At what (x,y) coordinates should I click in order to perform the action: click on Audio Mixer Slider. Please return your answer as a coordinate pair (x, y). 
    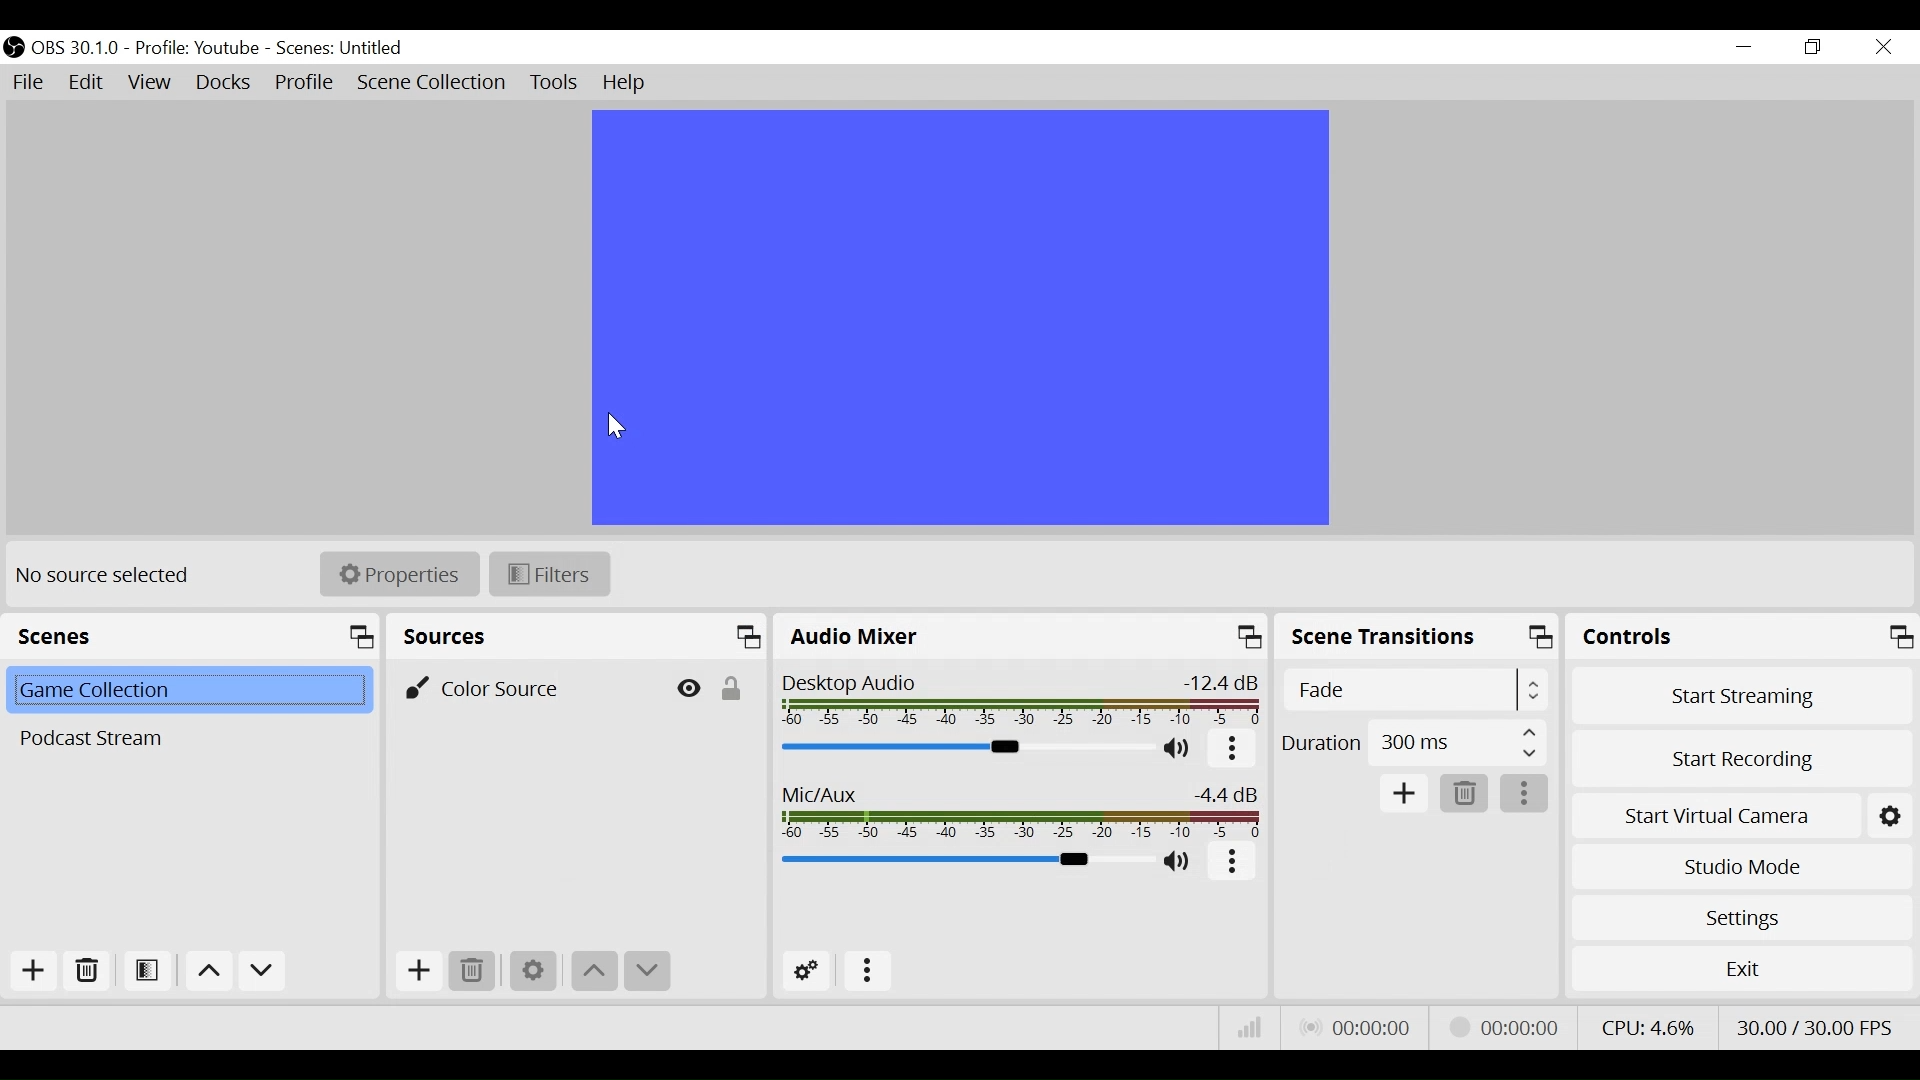
    Looking at the image, I should click on (964, 748).